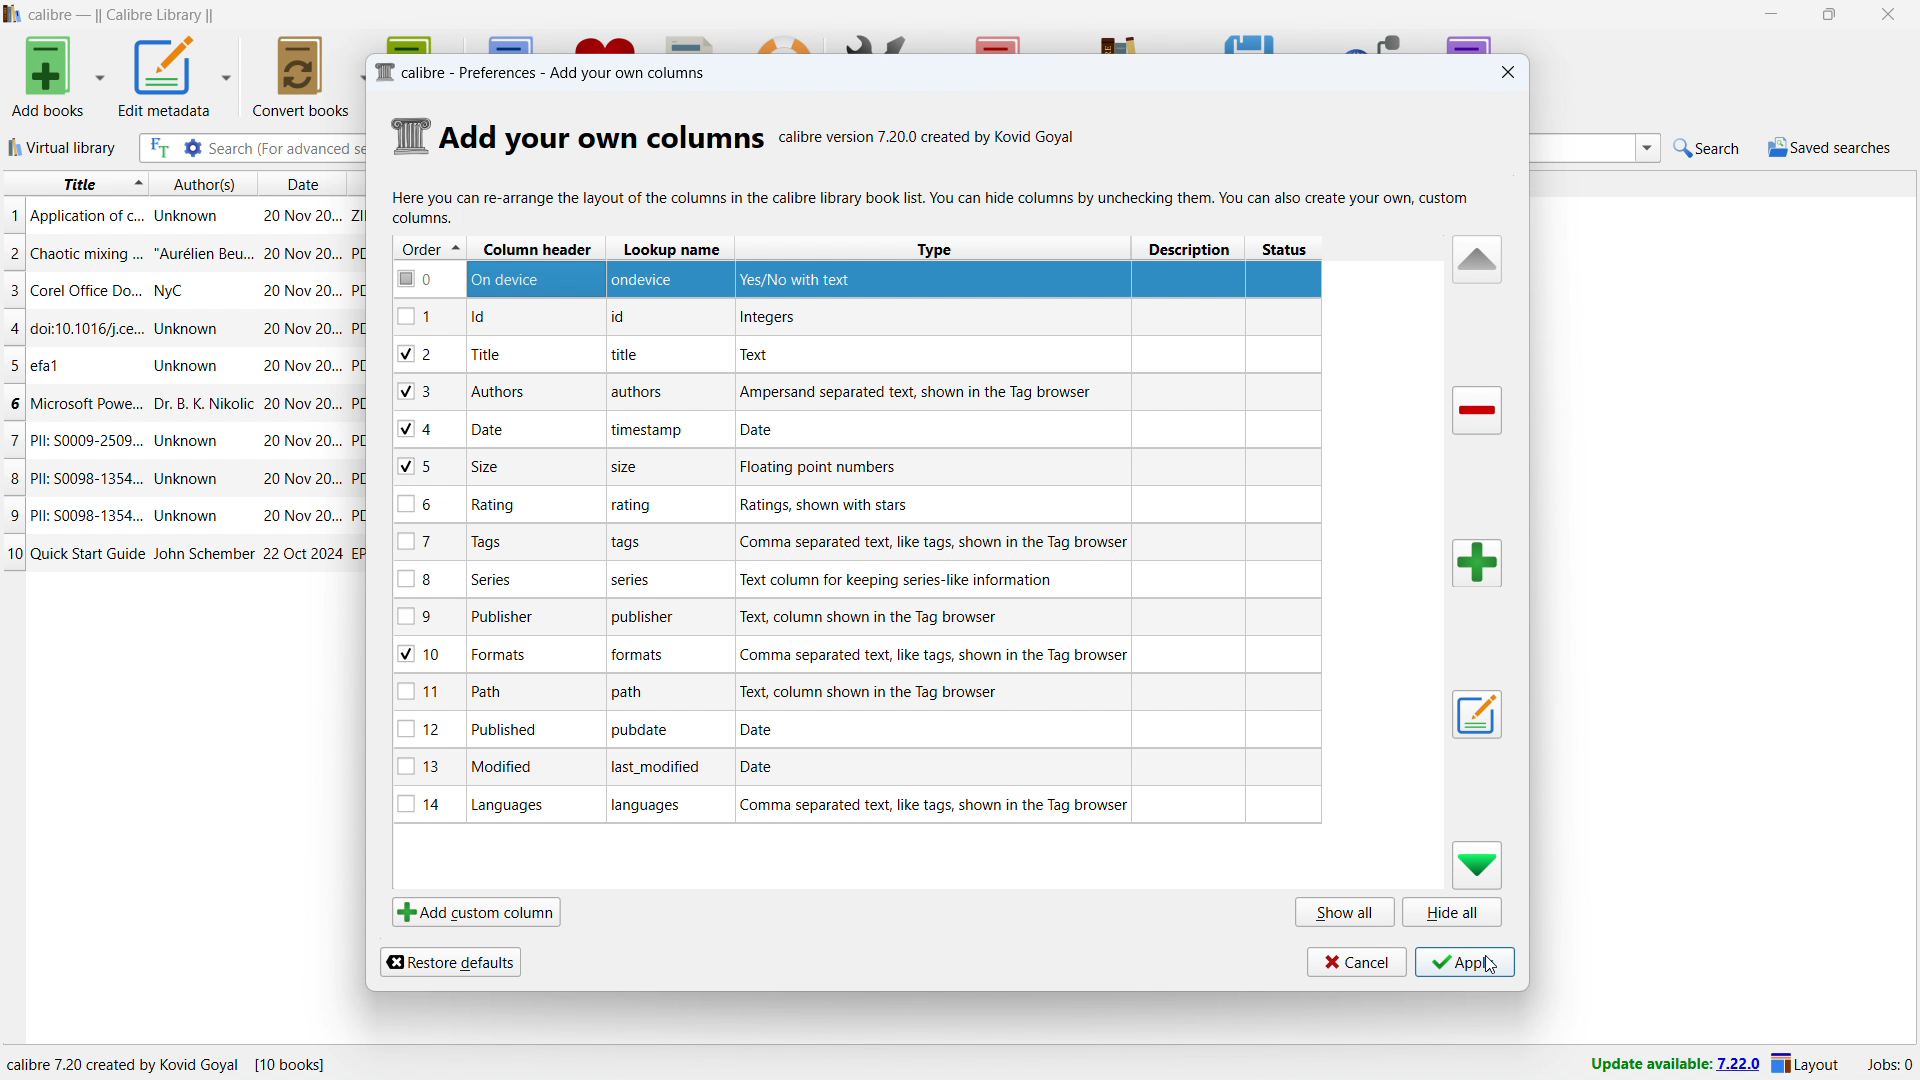 The width and height of the screenshot is (1920, 1080). What do you see at coordinates (497, 391) in the screenshot?
I see `authors` at bounding box center [497, 391].